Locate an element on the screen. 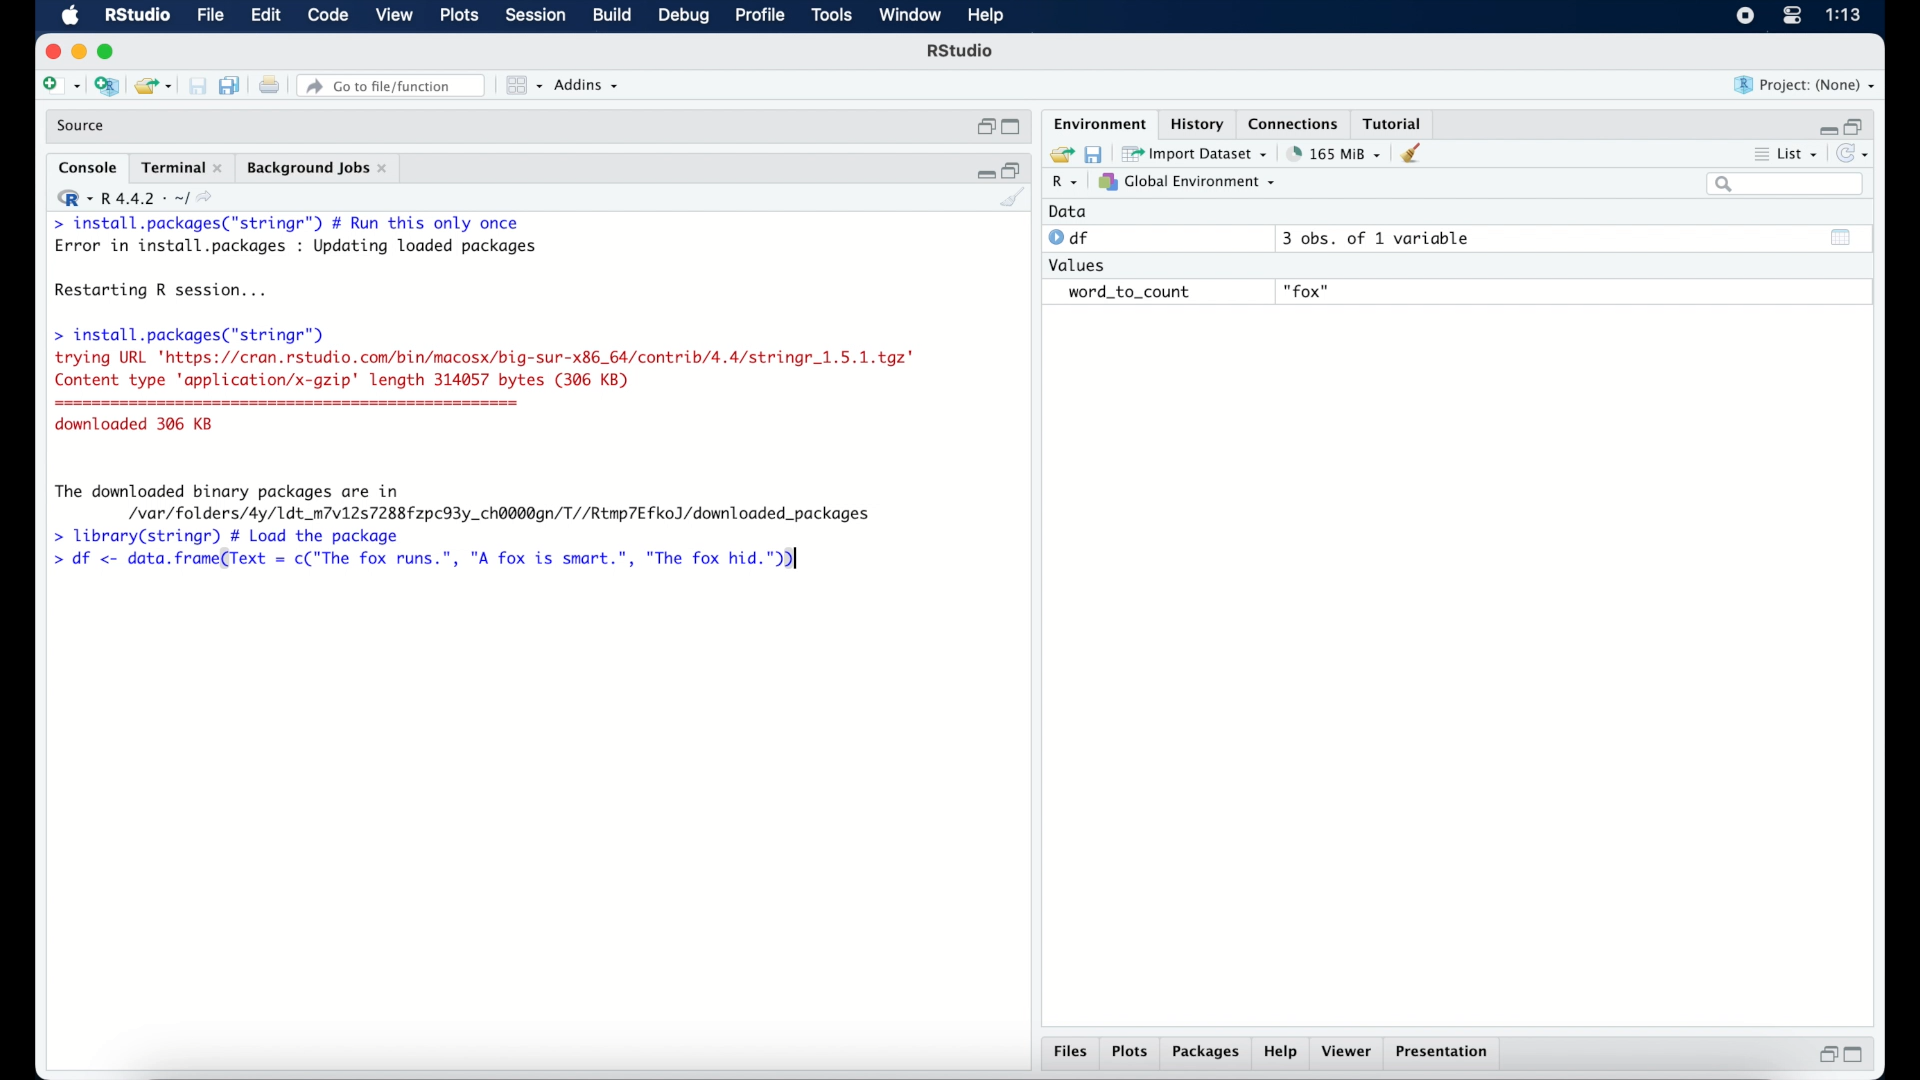  R 4.4.2 is located at coordinates (134, 198).